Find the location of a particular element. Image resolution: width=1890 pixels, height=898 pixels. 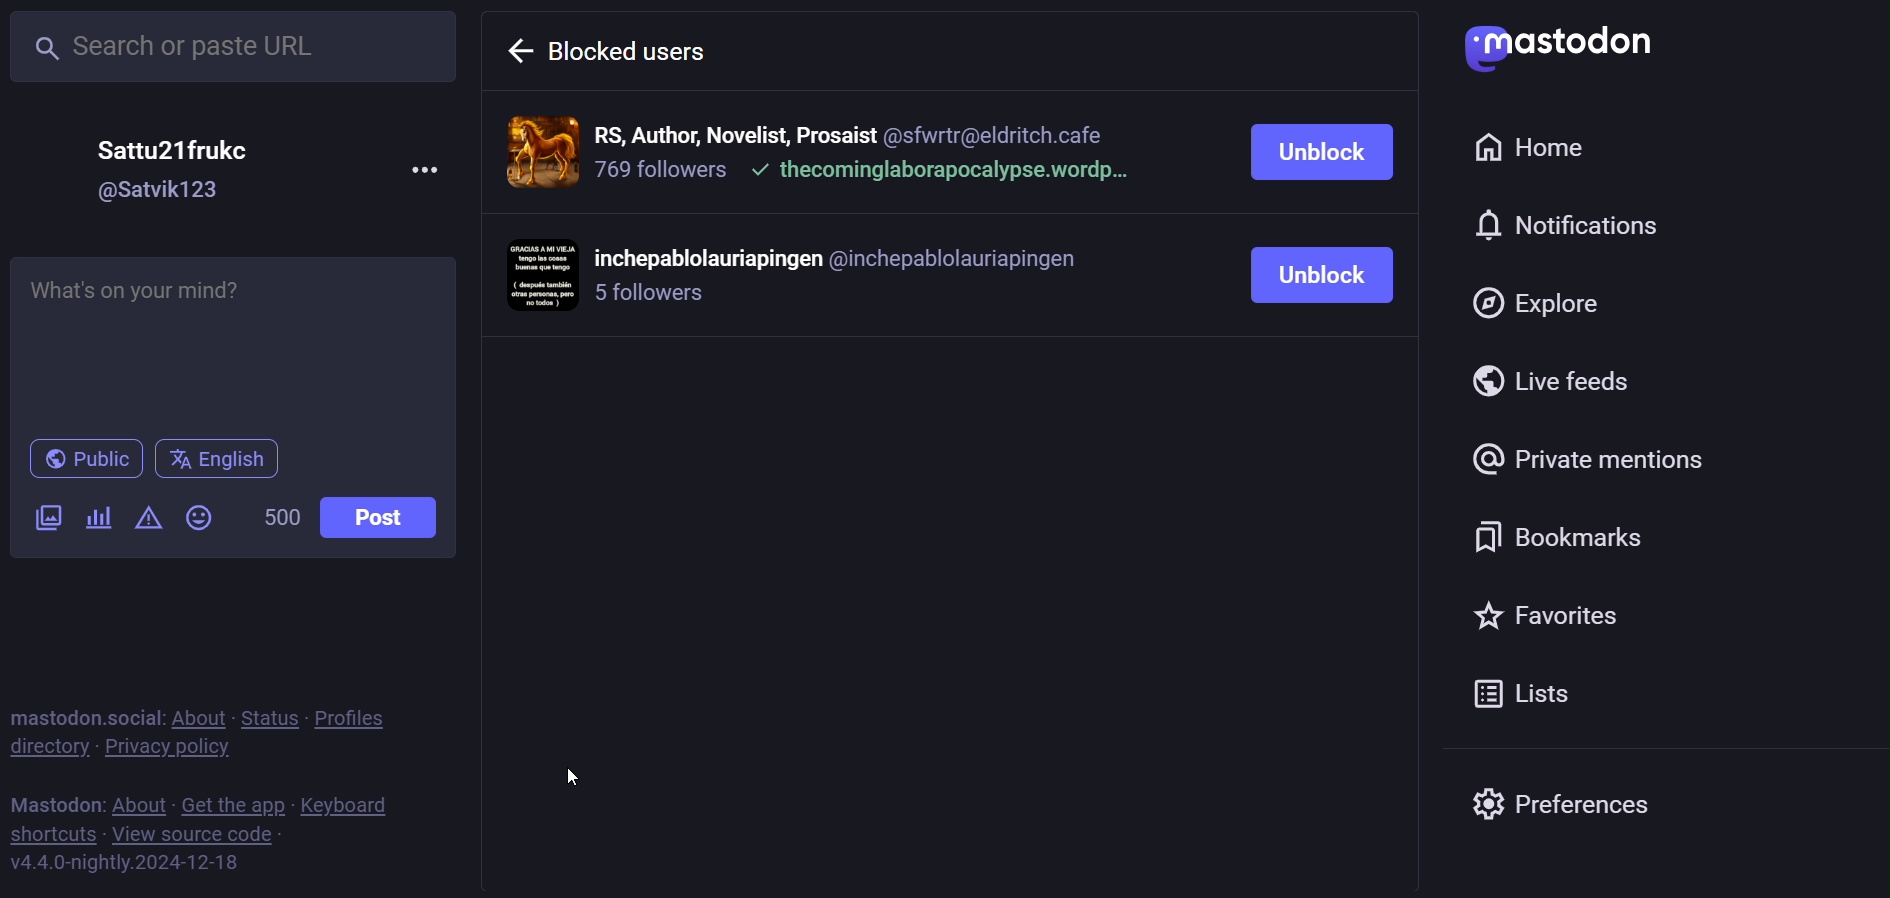

unblock is located at coordinates (1308, 275).